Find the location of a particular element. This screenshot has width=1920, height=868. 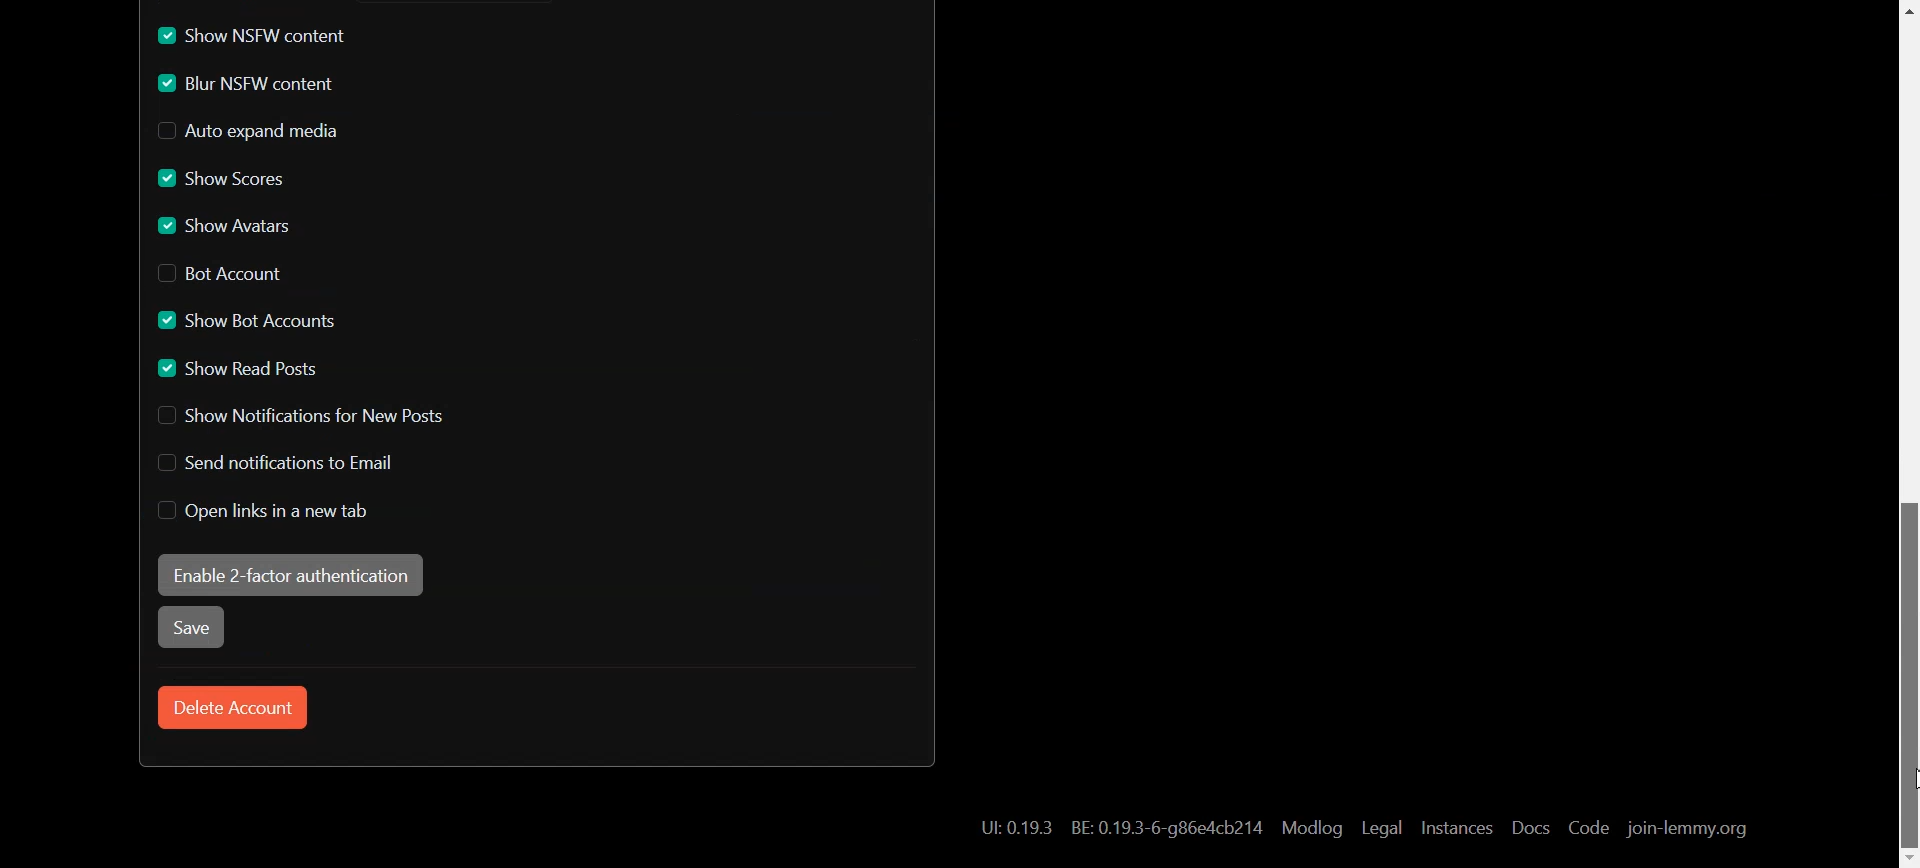

Enable Show NSFW content is located at coordinates (281, 35).